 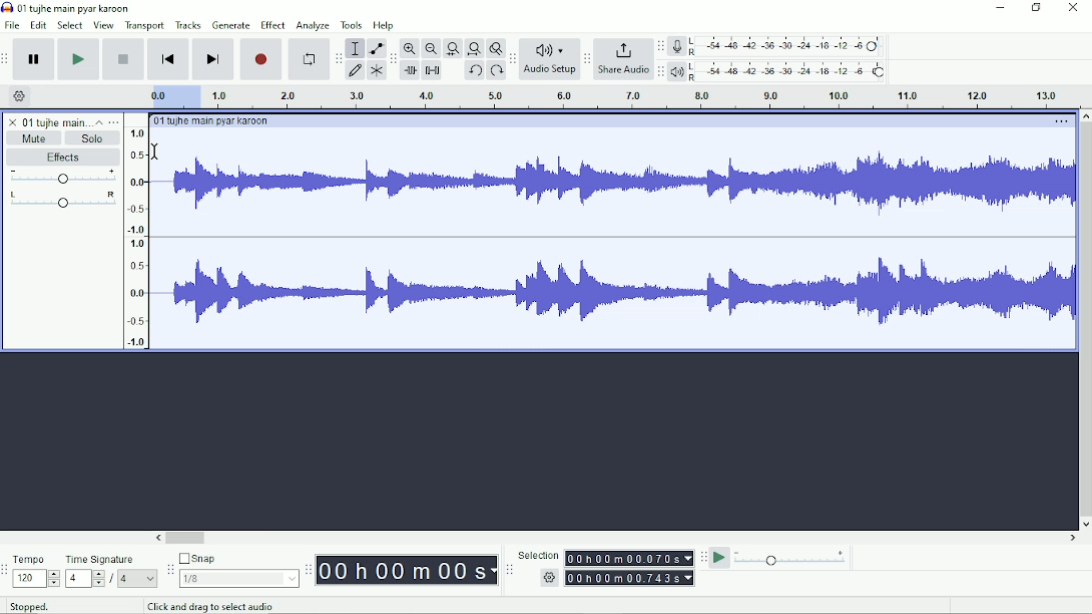 What do you see at coordinates (355, 47) in the screenshot?
I see `Selection tool` at bounding box center [355, 47].